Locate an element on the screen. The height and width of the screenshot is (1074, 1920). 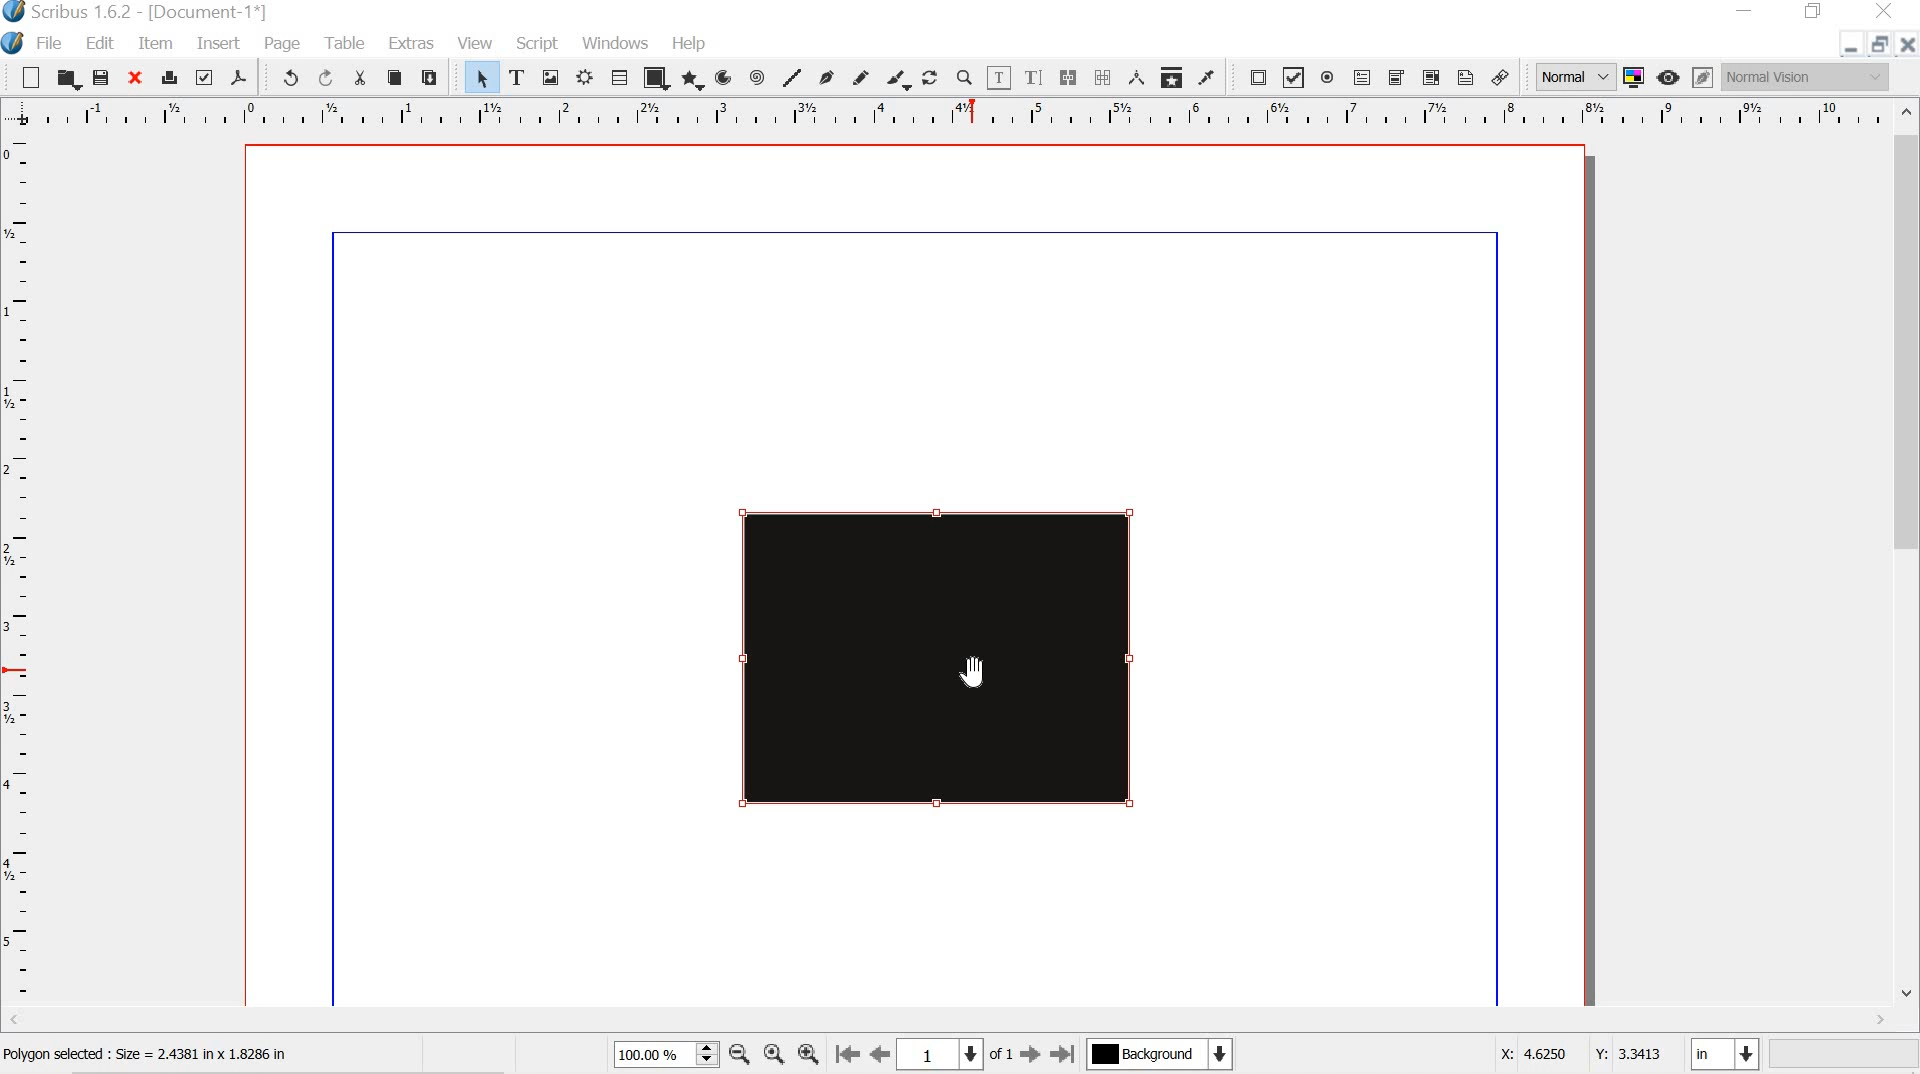
Background is located at coordinates (1159, 1055).